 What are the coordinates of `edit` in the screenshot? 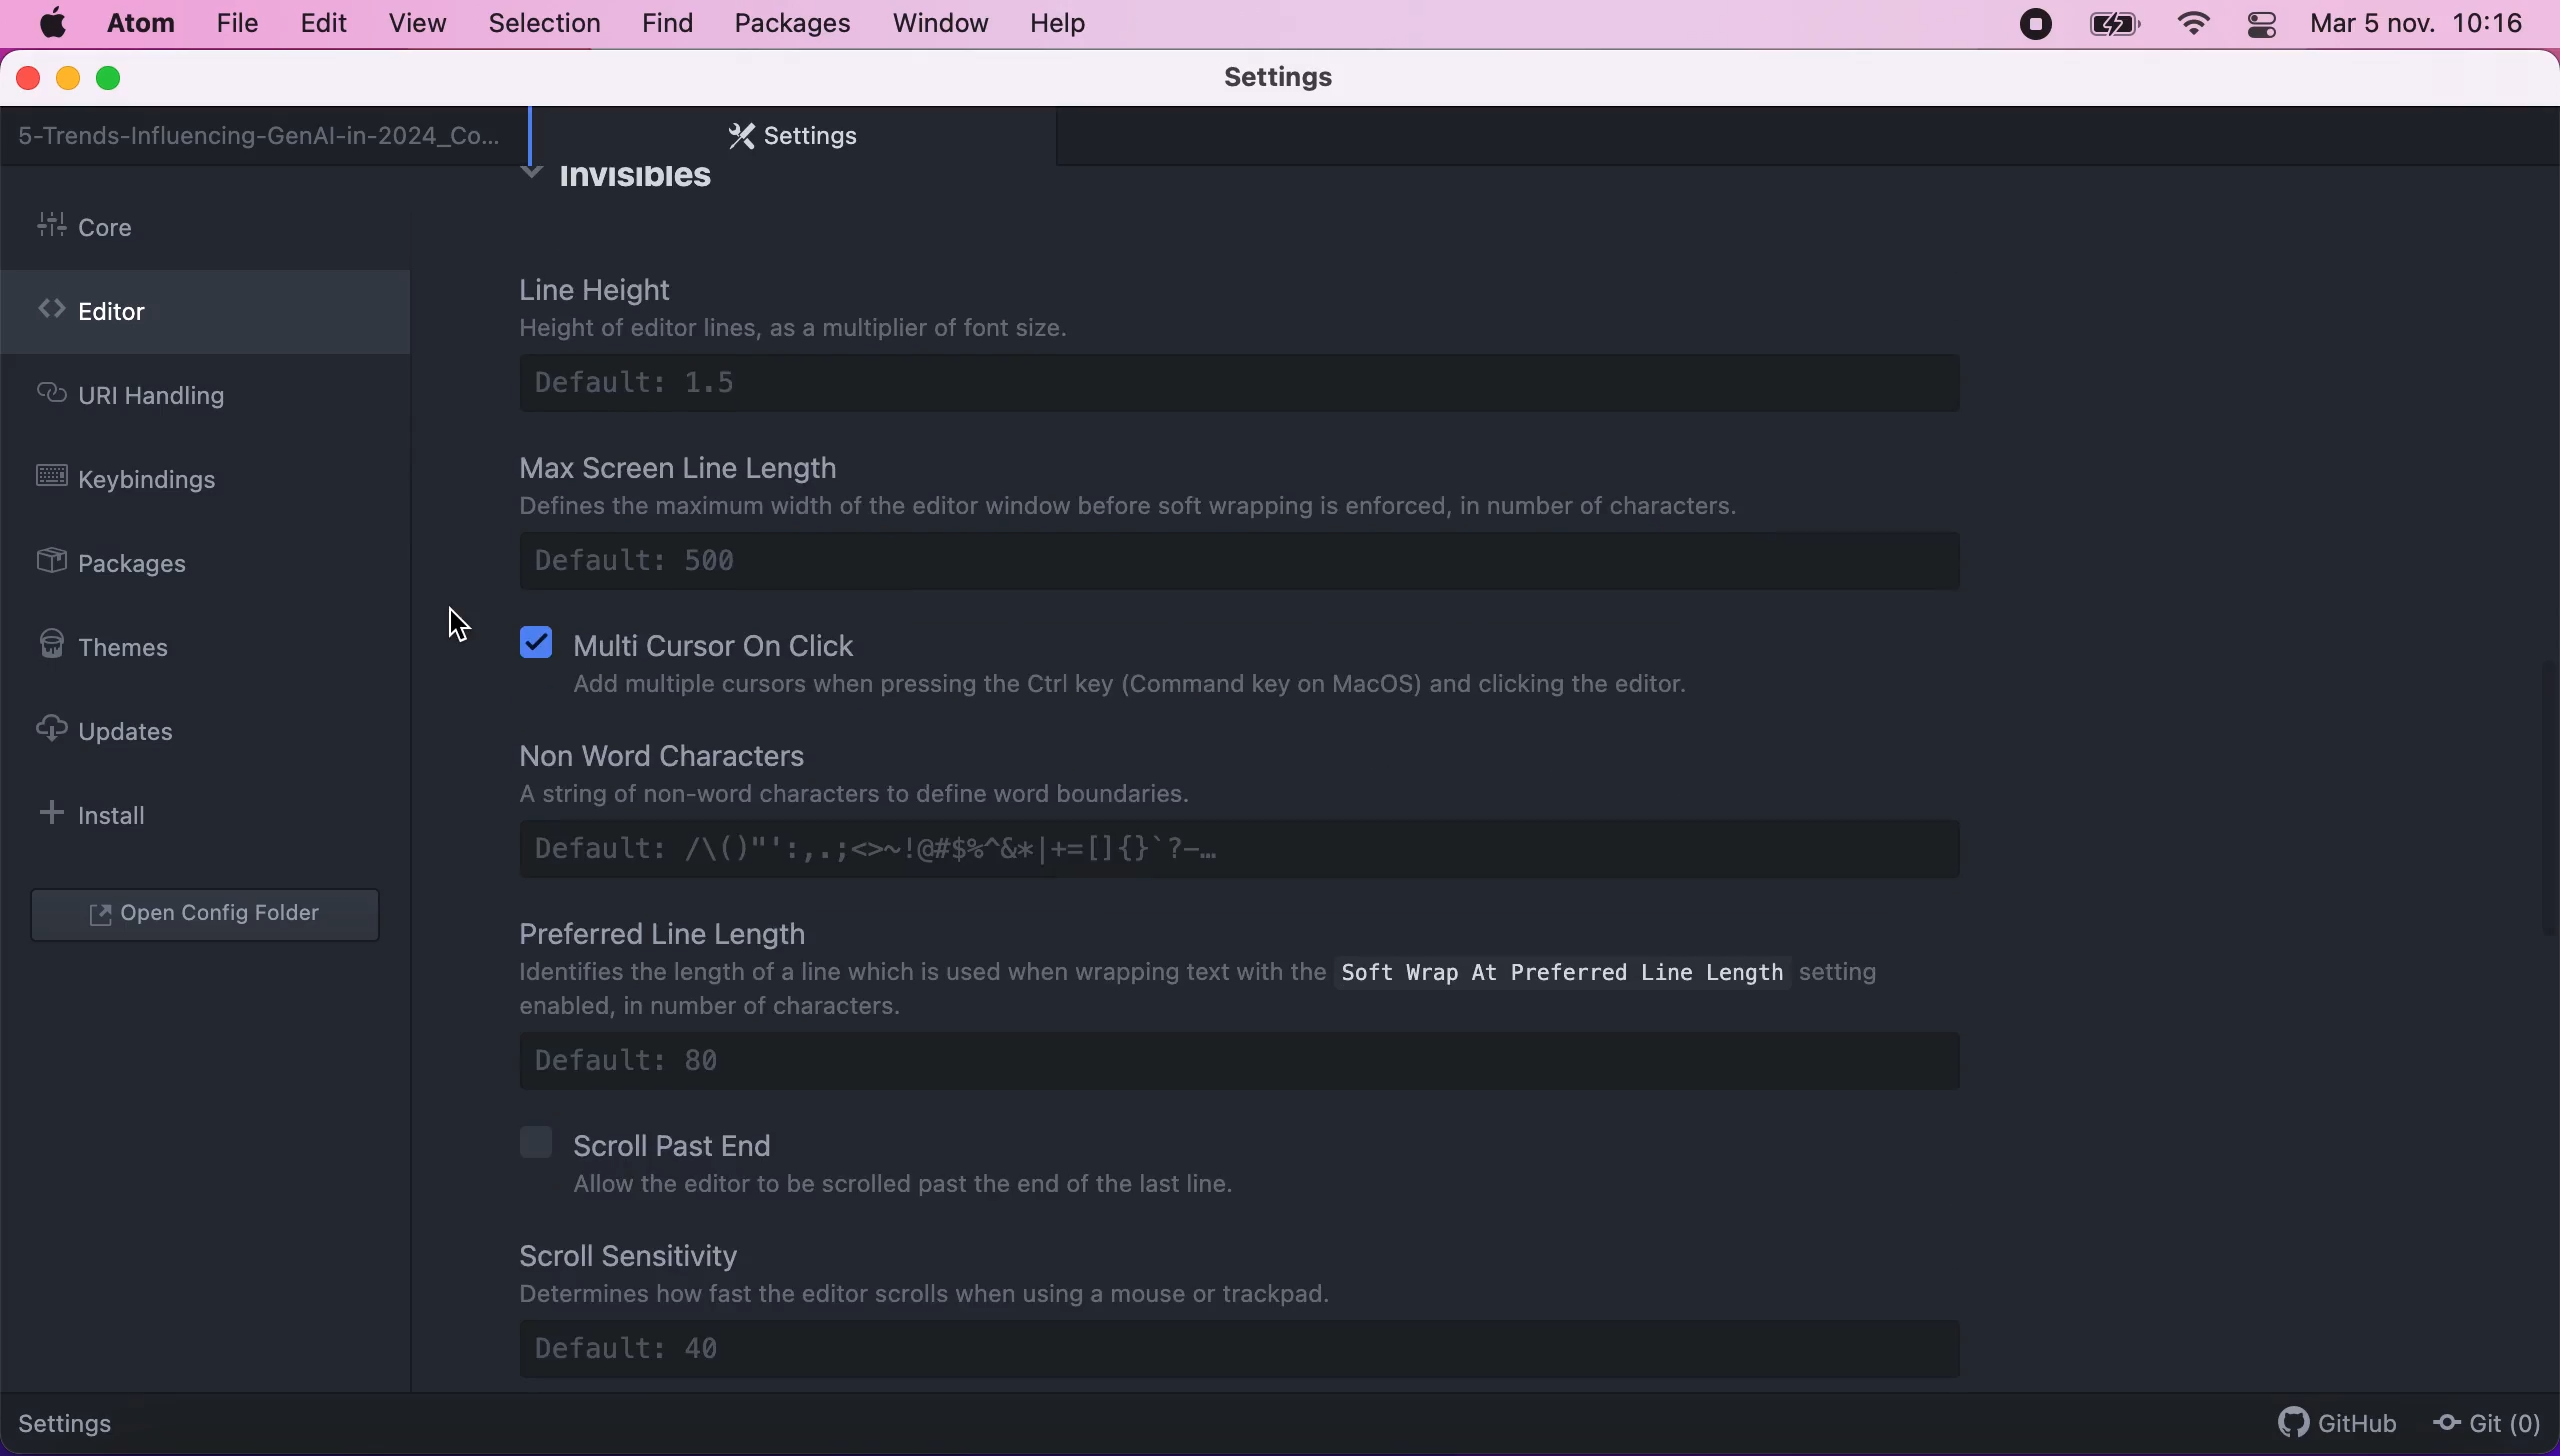 It's located at (322, 24).